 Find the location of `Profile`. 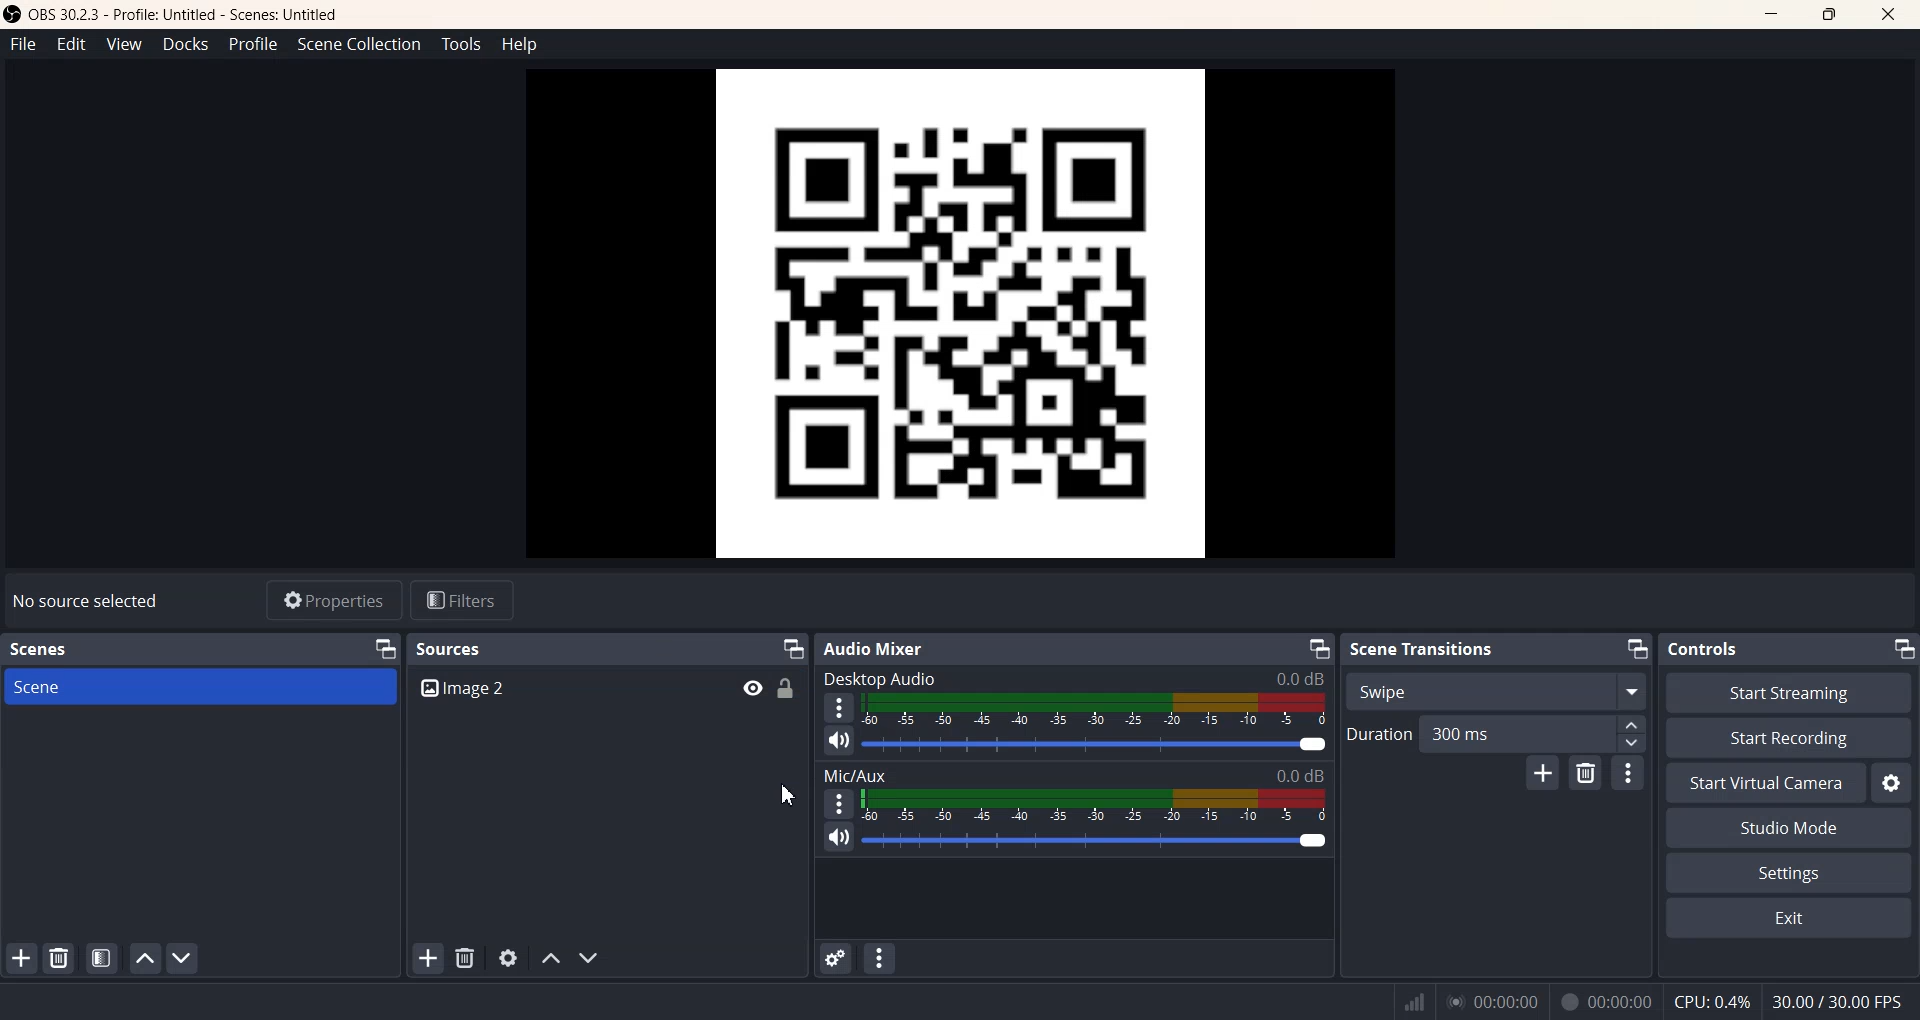

Profile is located at coordinates (252, 43).